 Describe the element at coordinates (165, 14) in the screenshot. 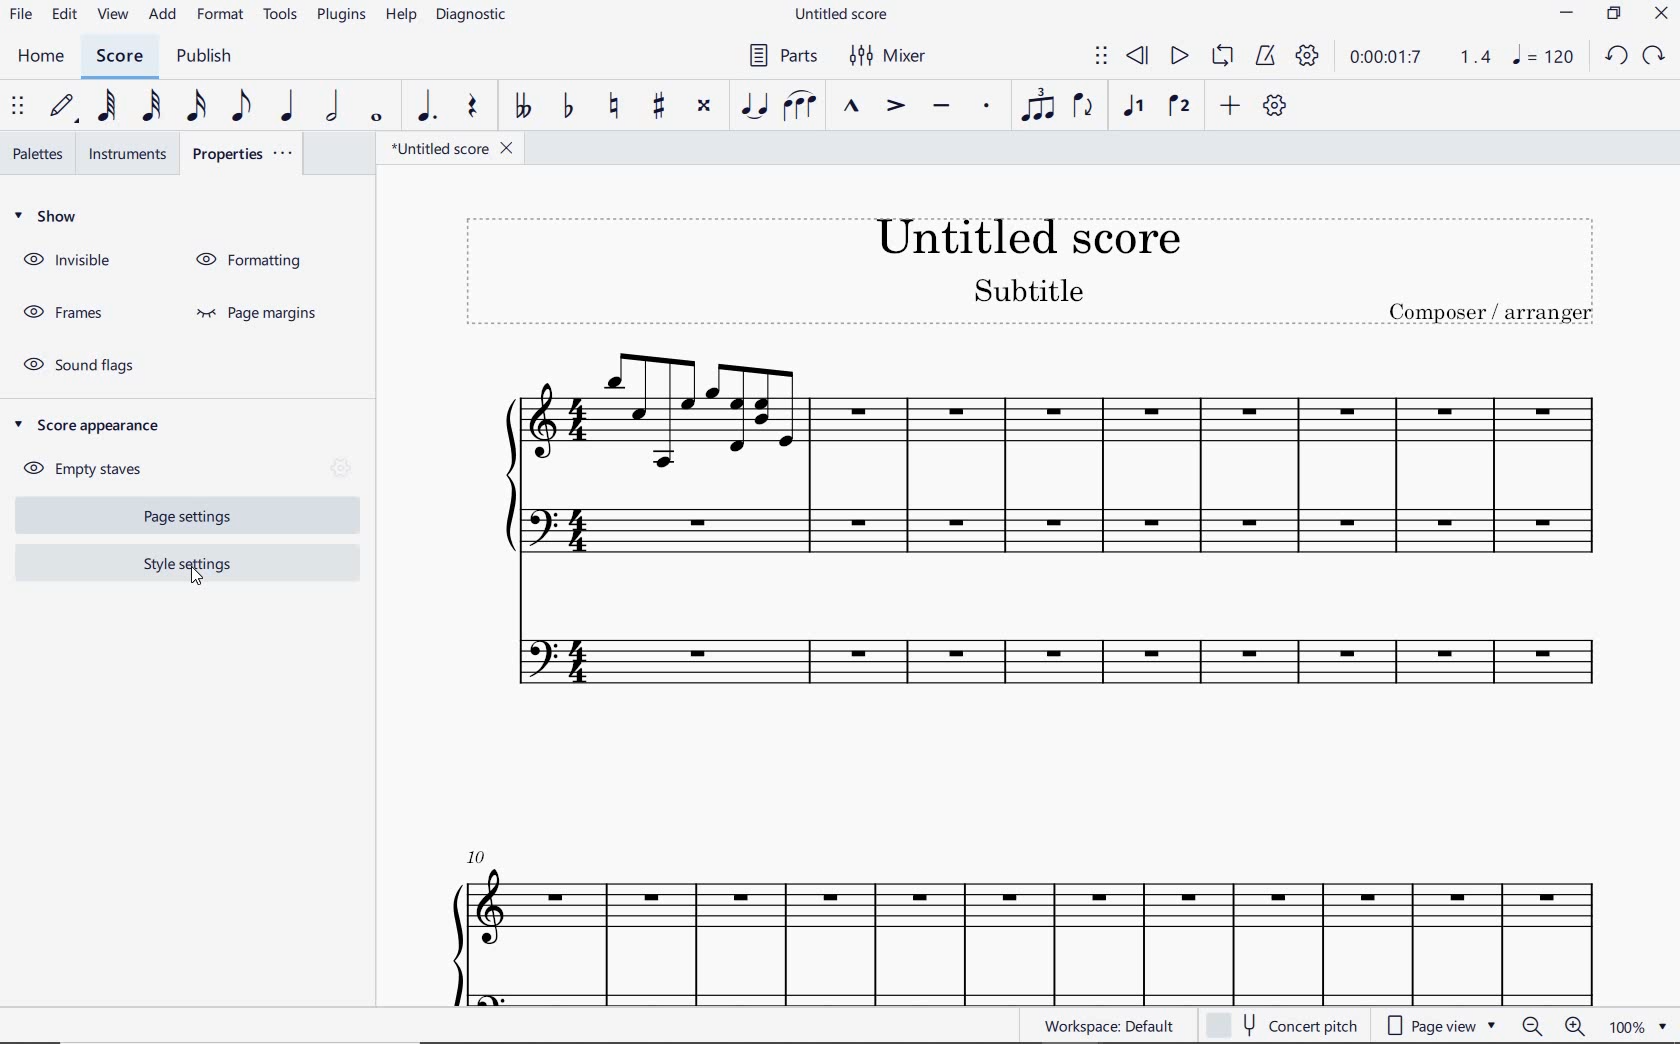

I see `ADD` at that location.